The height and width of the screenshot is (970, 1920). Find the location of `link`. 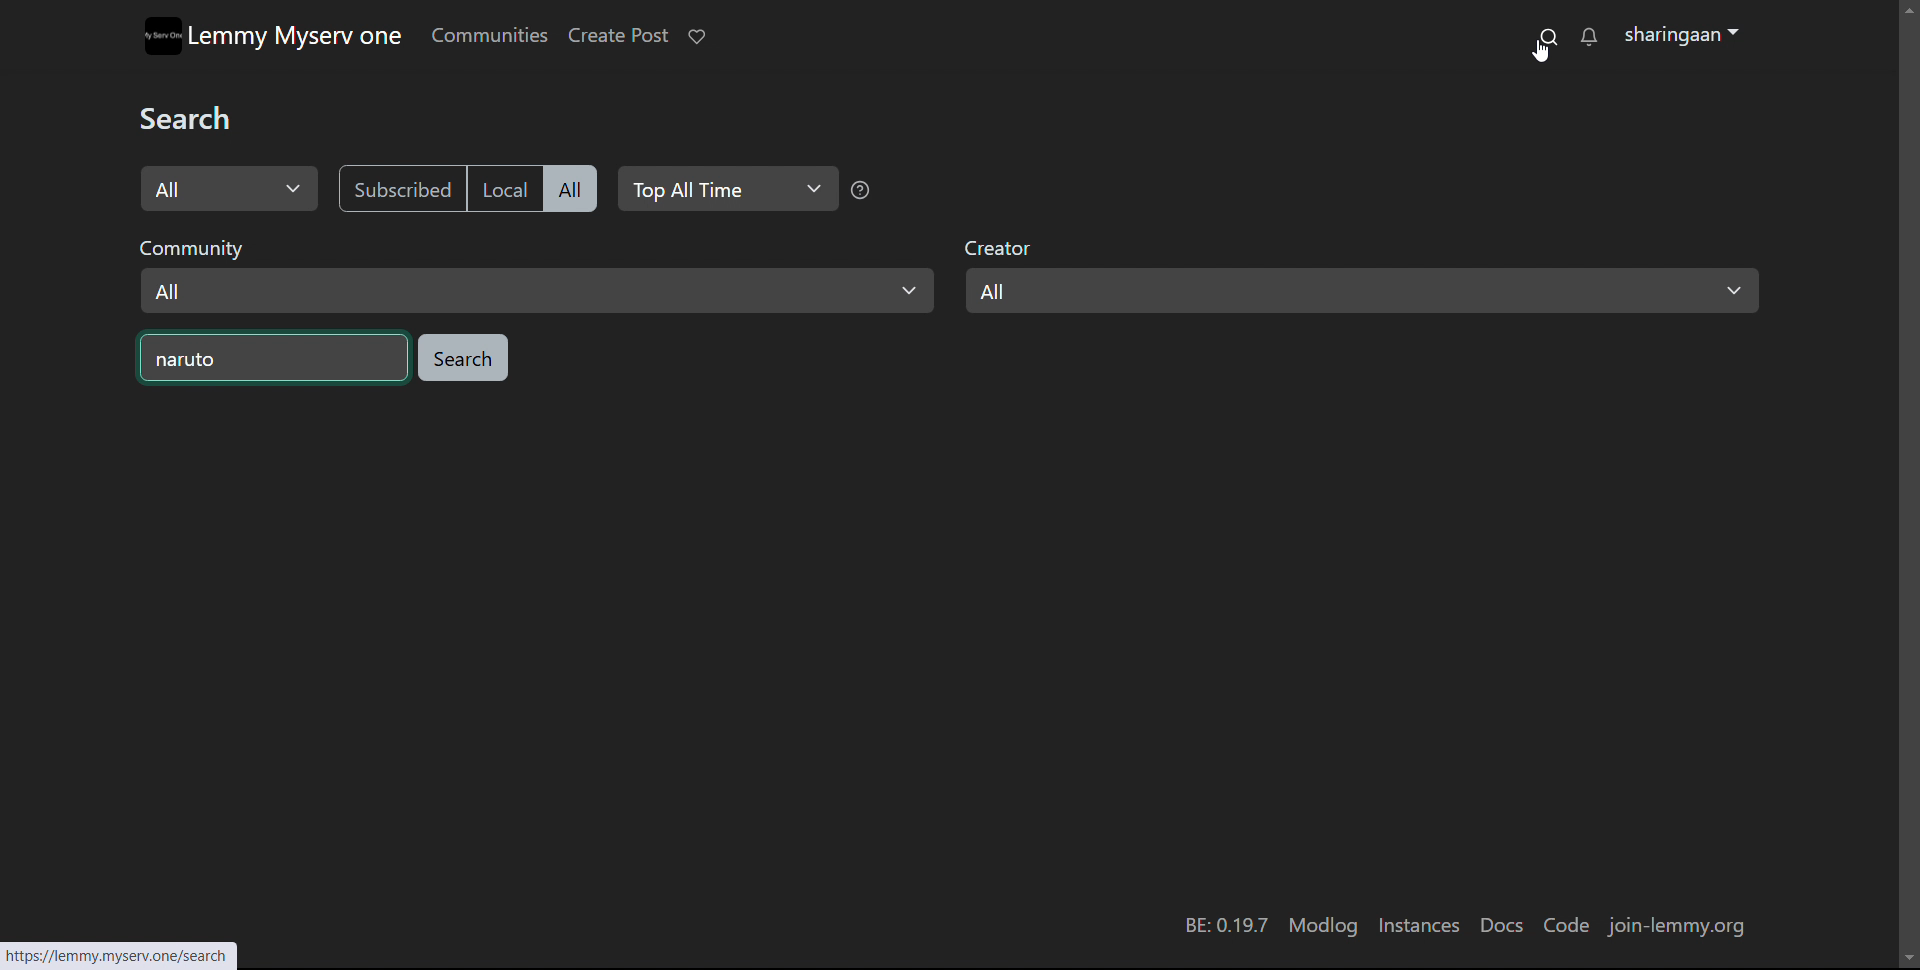

link is located at coordinates (124, 949).